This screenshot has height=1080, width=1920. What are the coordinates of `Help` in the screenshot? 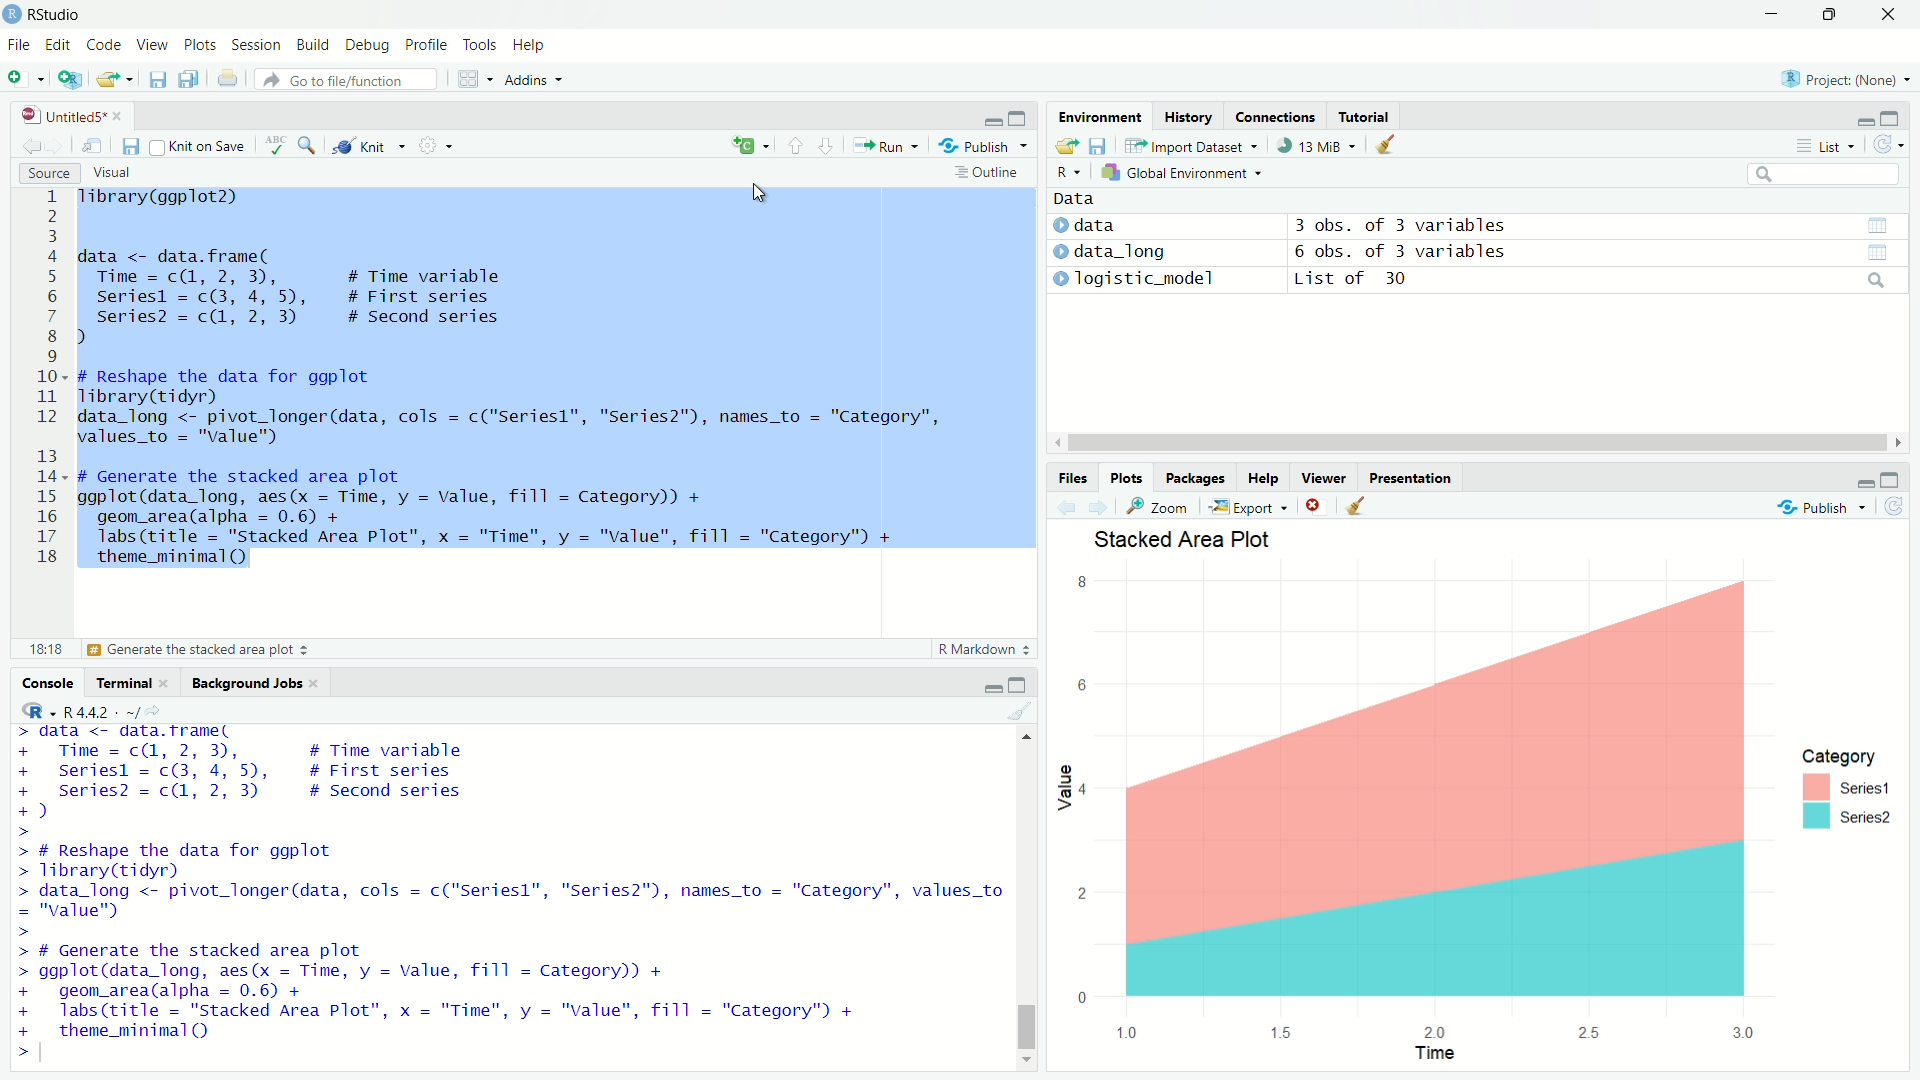 It's located at (530, 46).